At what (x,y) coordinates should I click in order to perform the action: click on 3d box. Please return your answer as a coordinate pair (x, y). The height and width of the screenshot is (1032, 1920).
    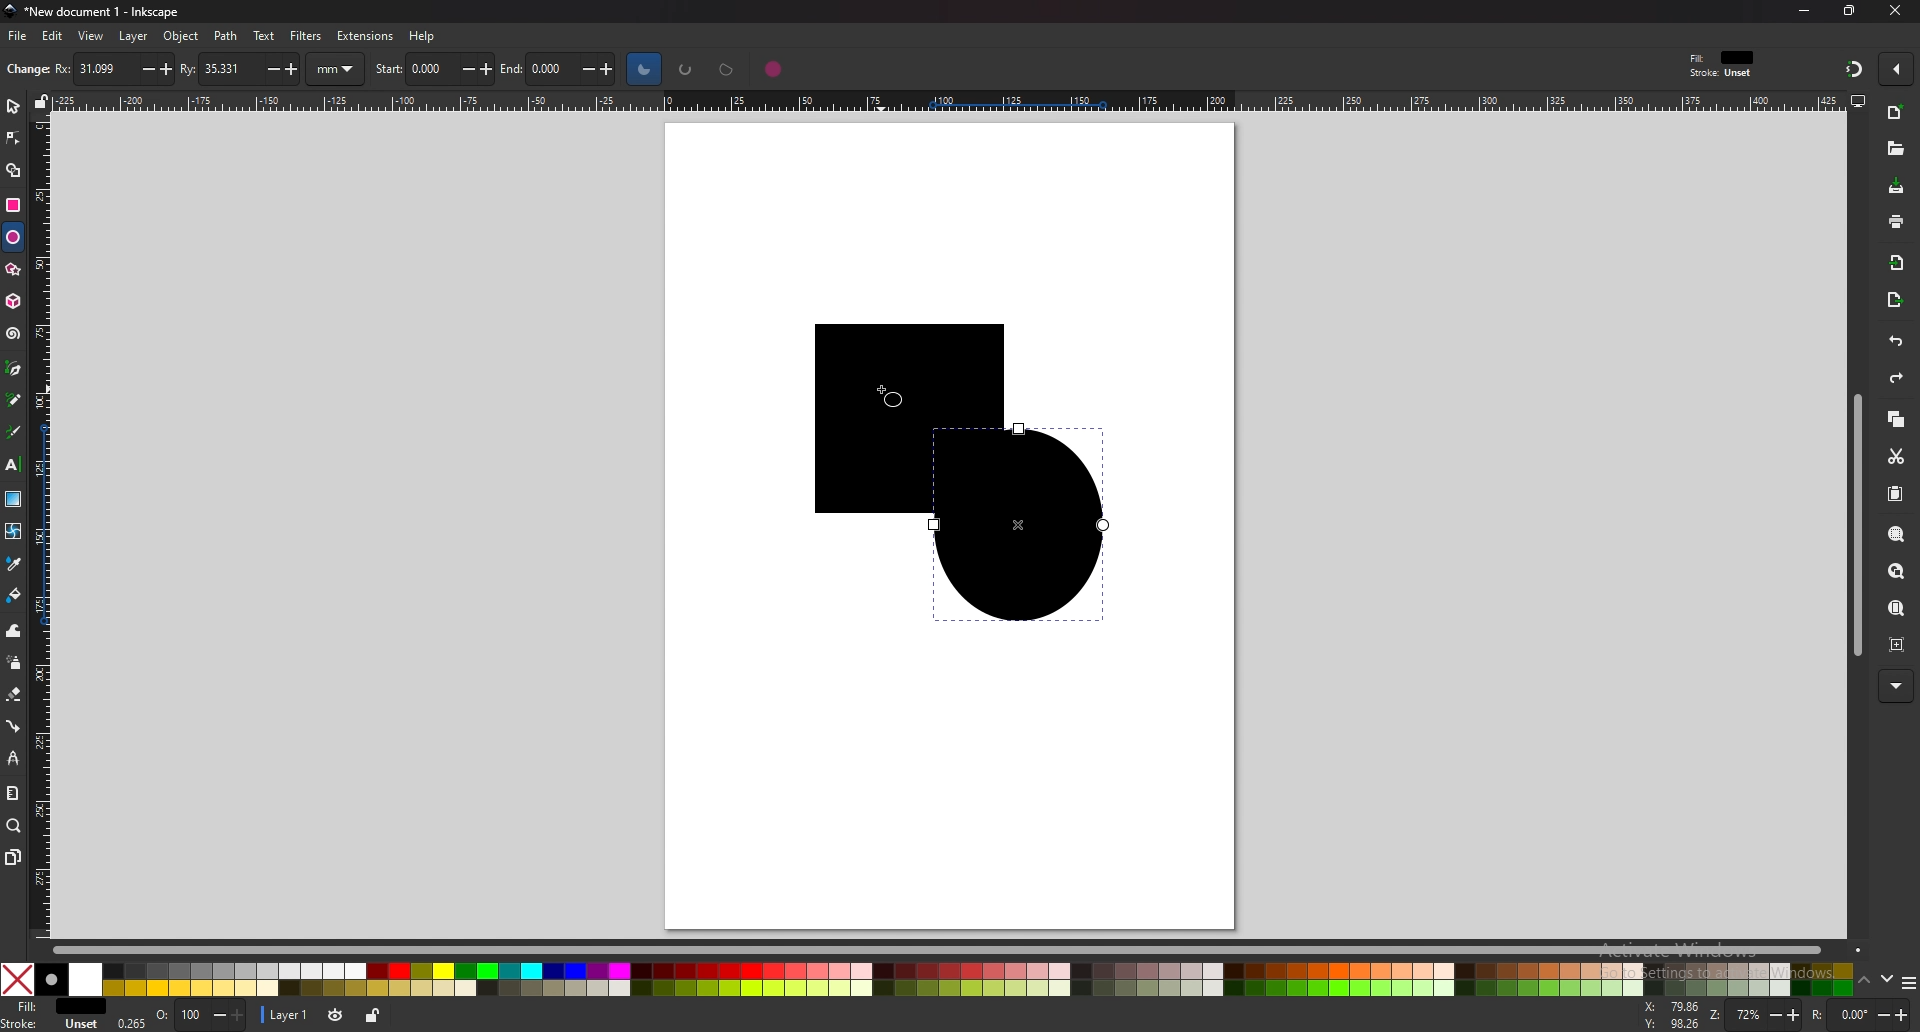
    Looking at the image, I should click on (13, 301).